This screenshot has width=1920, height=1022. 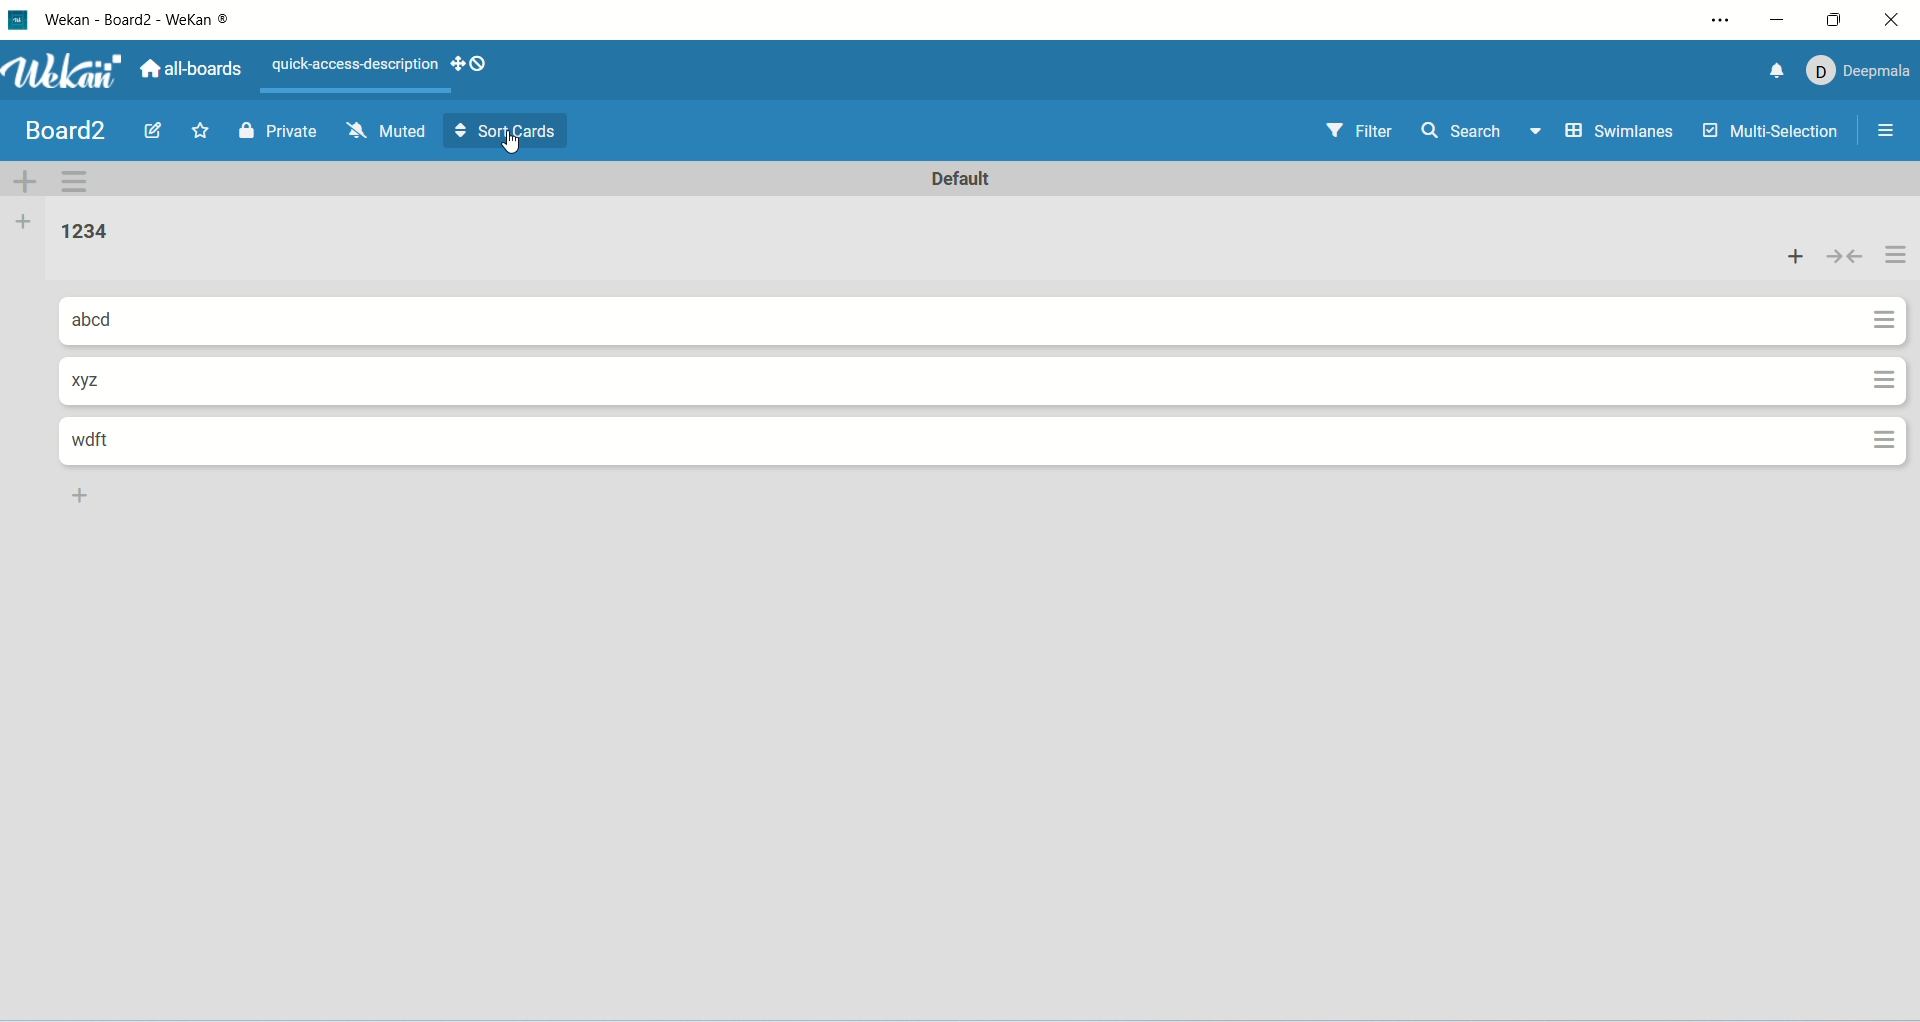 What do you see at coordinates (1721, 19) in the screenshot?
I see `settings and more` at bounding box center [1721, 19].